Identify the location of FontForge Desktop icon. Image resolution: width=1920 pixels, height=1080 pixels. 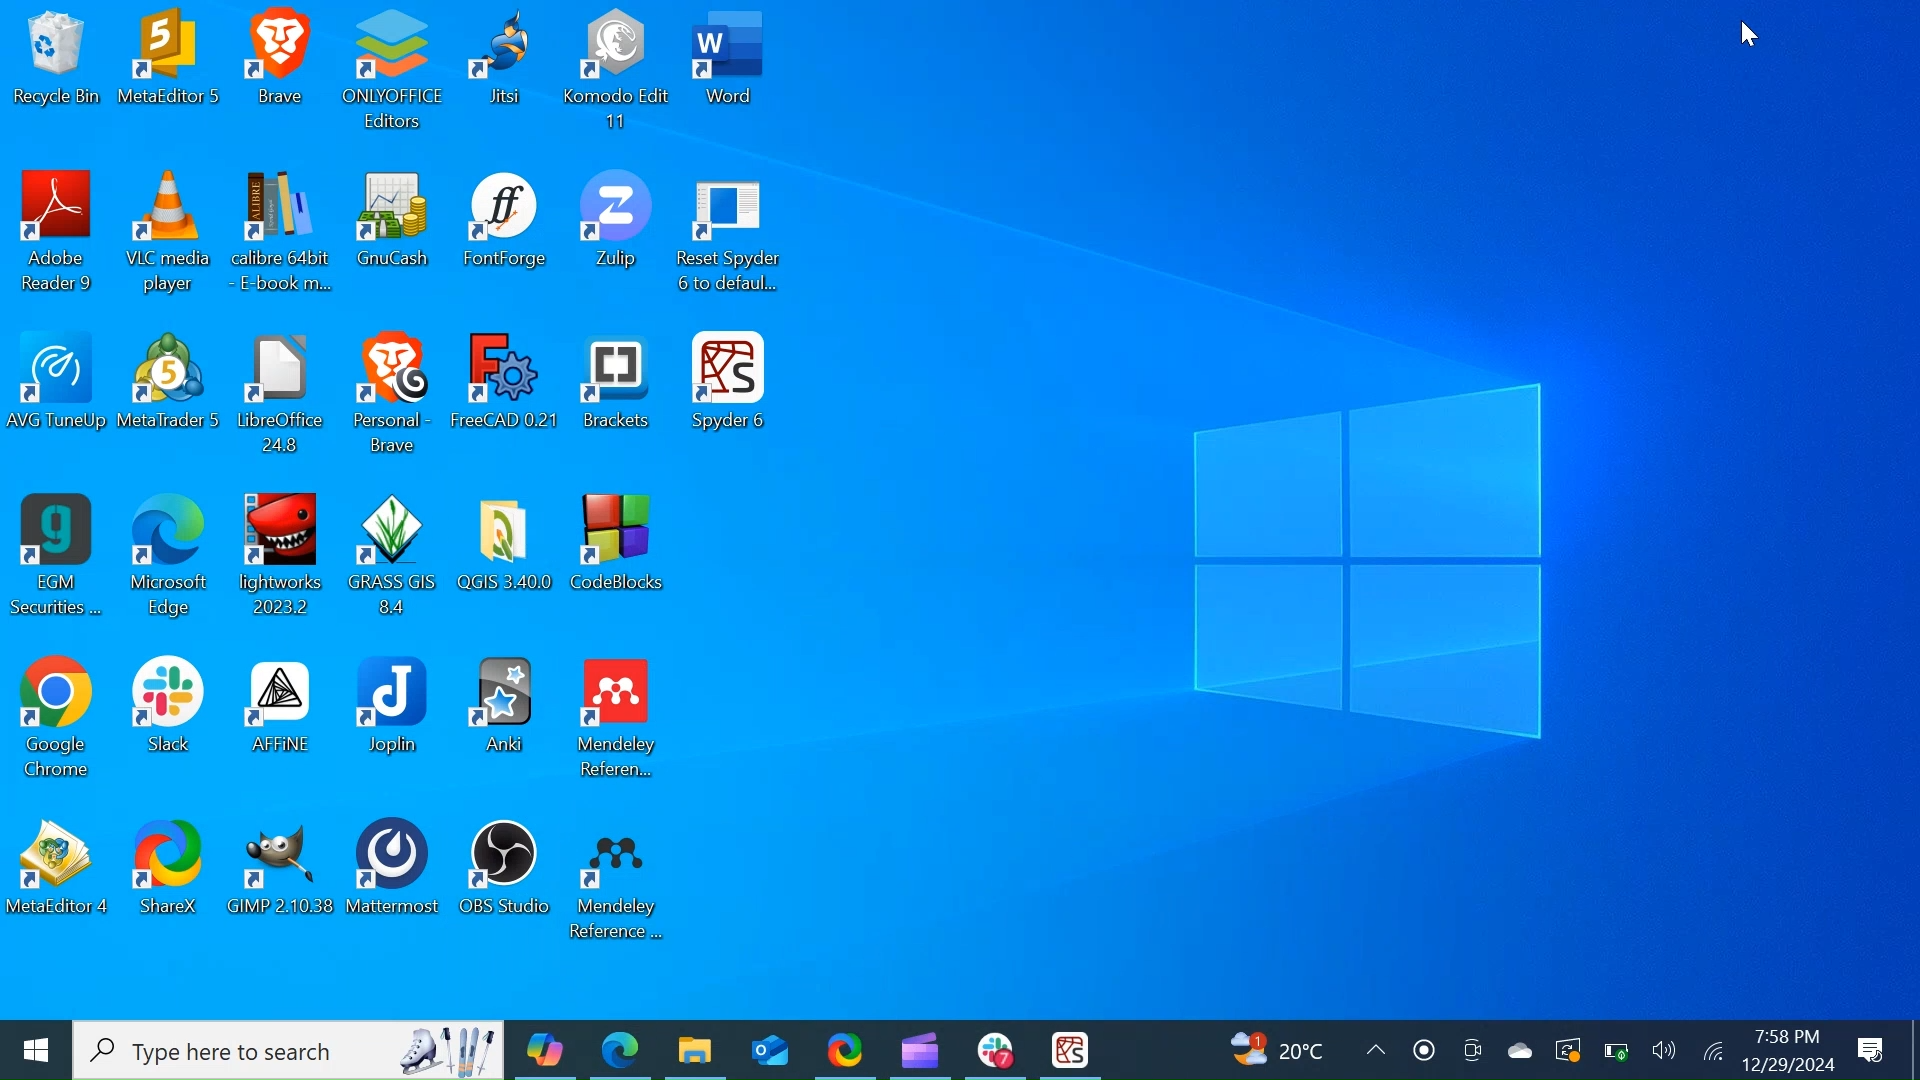
(506, 234).